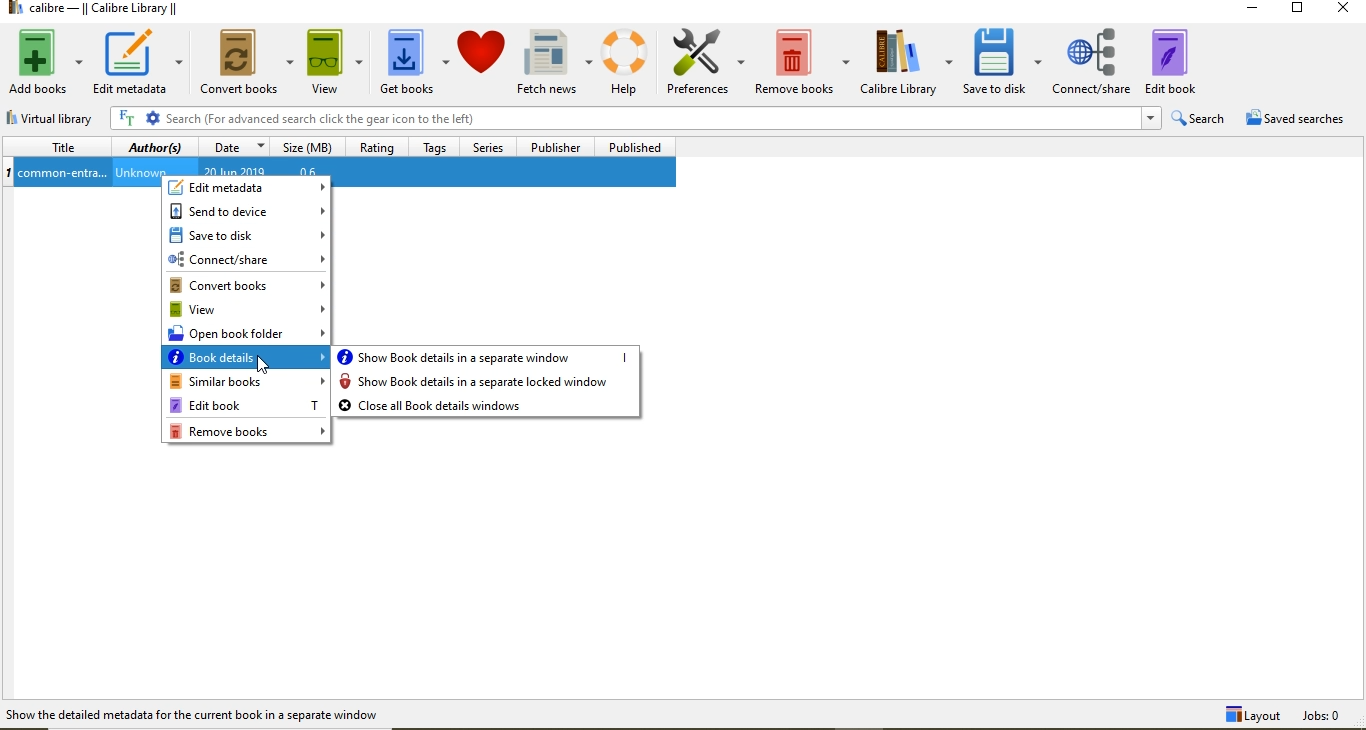 This screenshot has height=730, width=1366. What do you see at coordinates (248, 61) in the screenshot?
I see `covert books` at bounding box center [248, 61].